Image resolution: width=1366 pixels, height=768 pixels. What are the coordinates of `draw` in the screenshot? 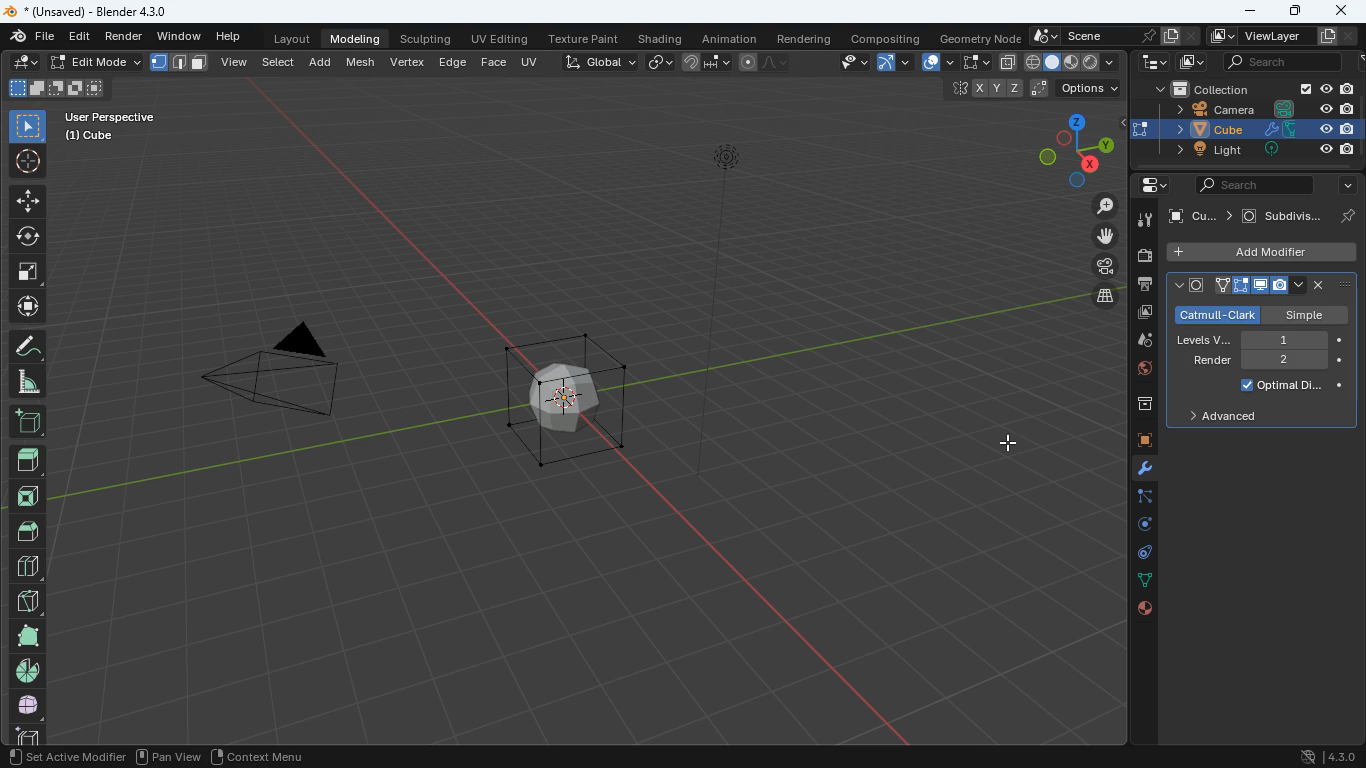 It's located at (765, 61).